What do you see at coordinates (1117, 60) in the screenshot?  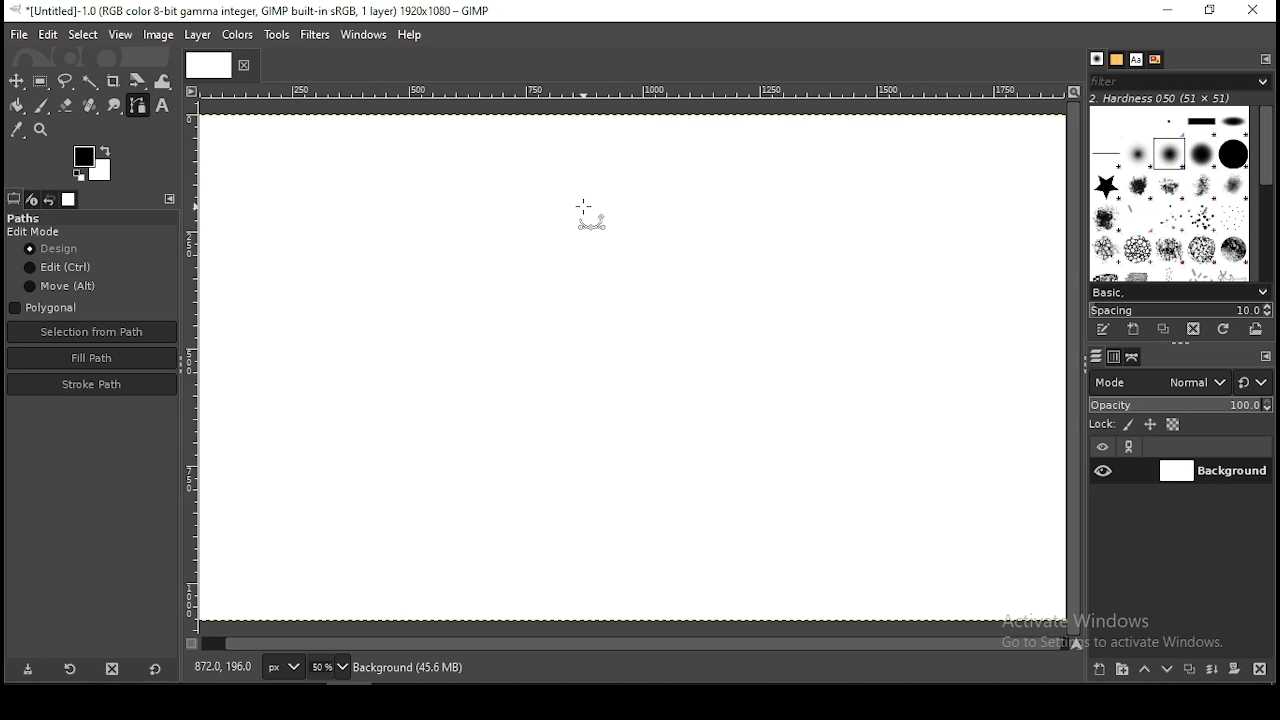 I see `patterns` at bounding box center [1117, 60].